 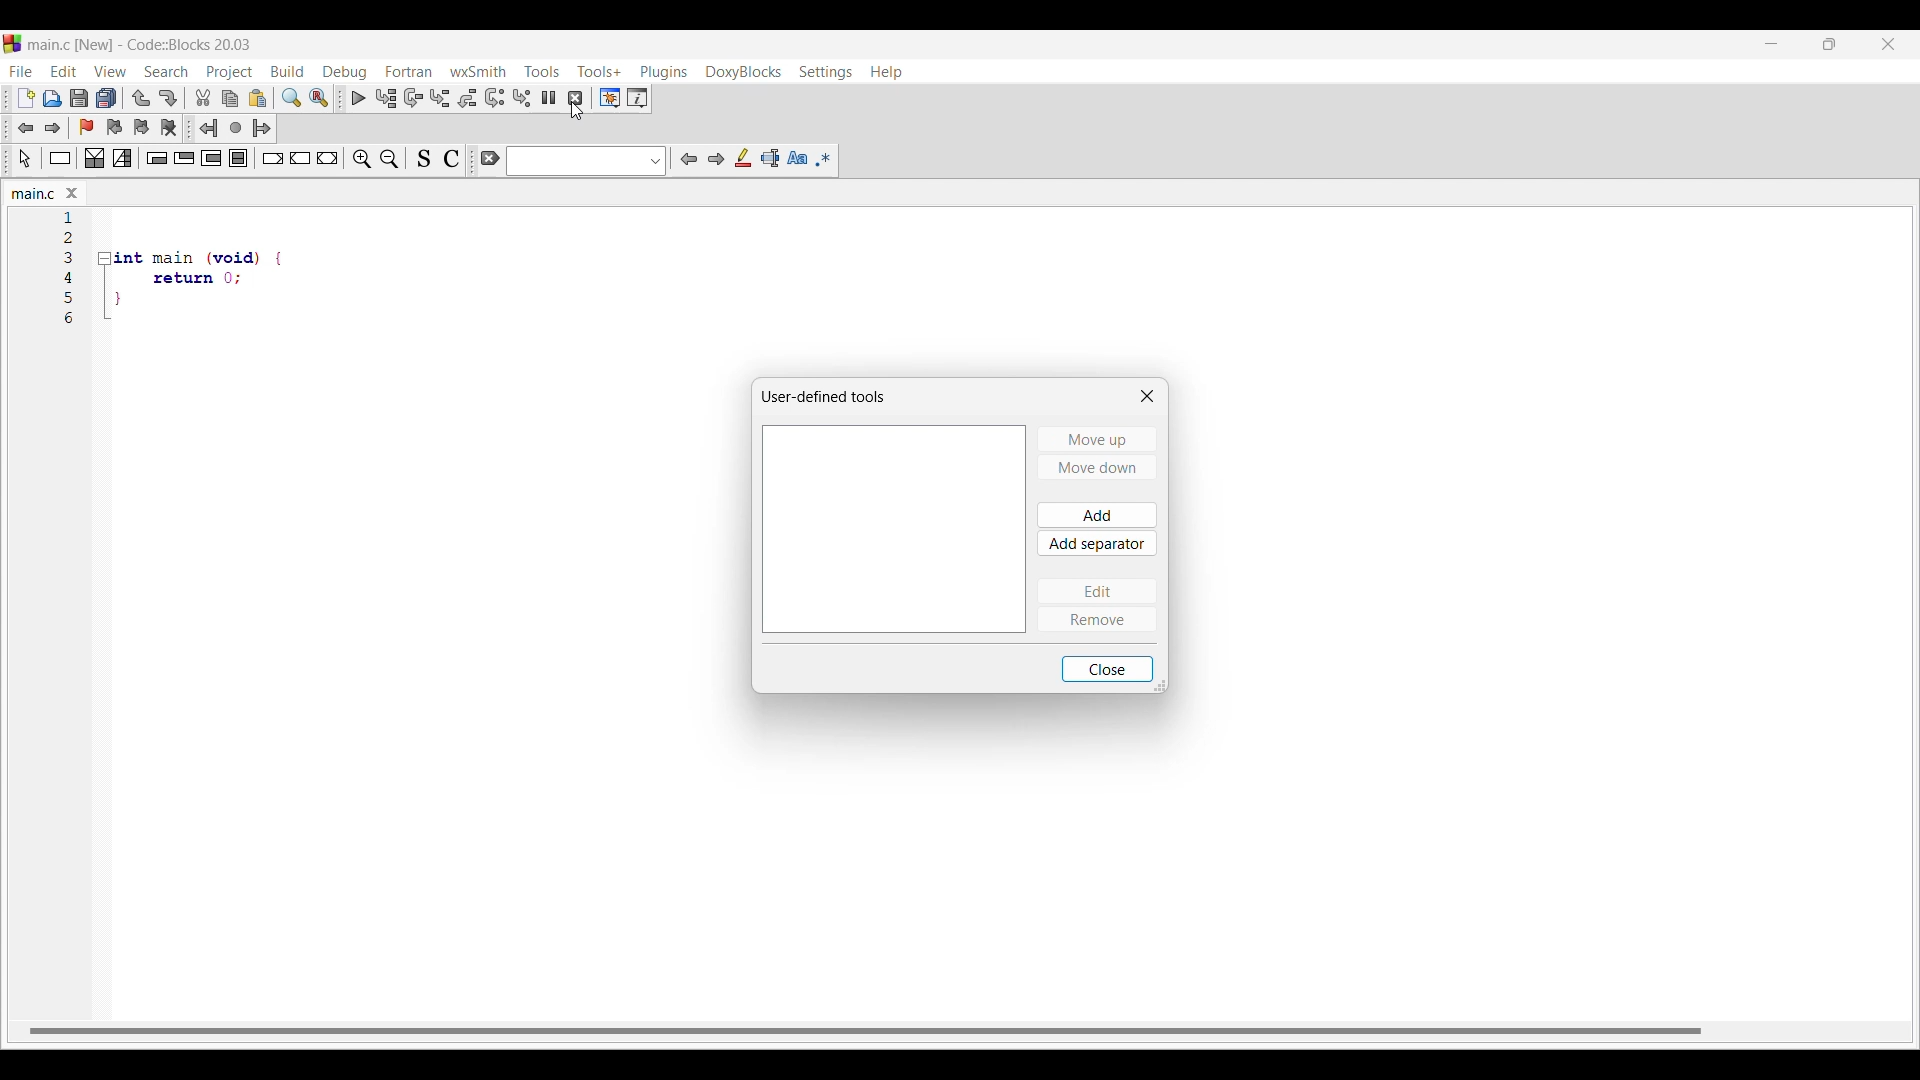 What do you see at coordinates (327, 158) in the screenshot?
I see `Return instruction` at bounding box center [327, 158].